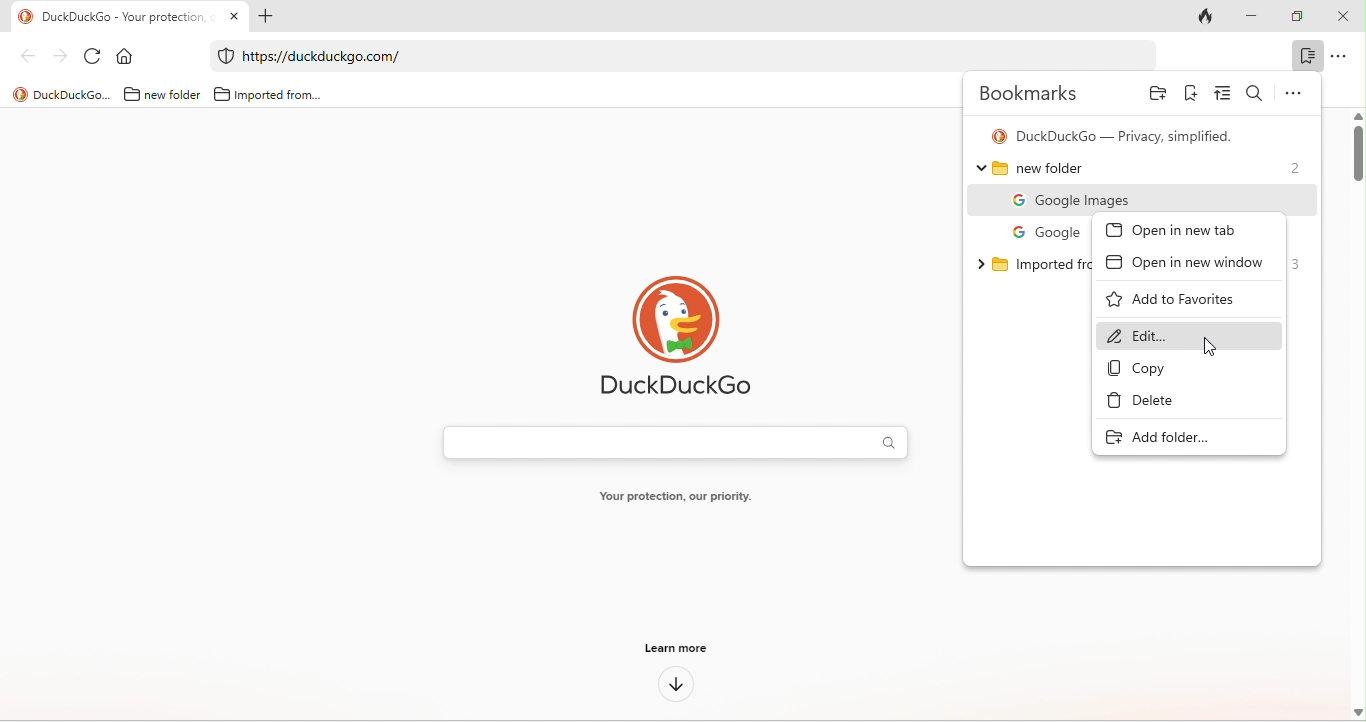  Describe the element at coordinates (1220, 95) in the screenshot. I see `sort bookmark` at that location.